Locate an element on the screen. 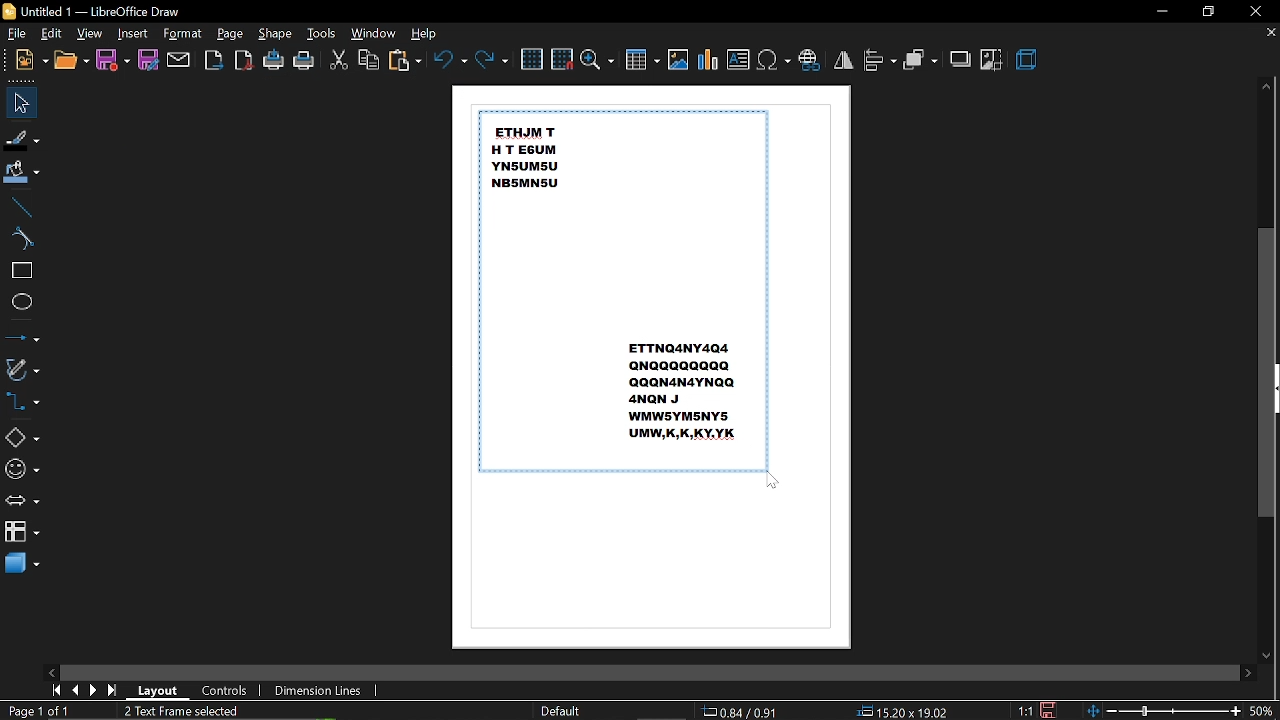 This screenshot has width=1280, height=720. insert chart is located at coordinates (708, 60).